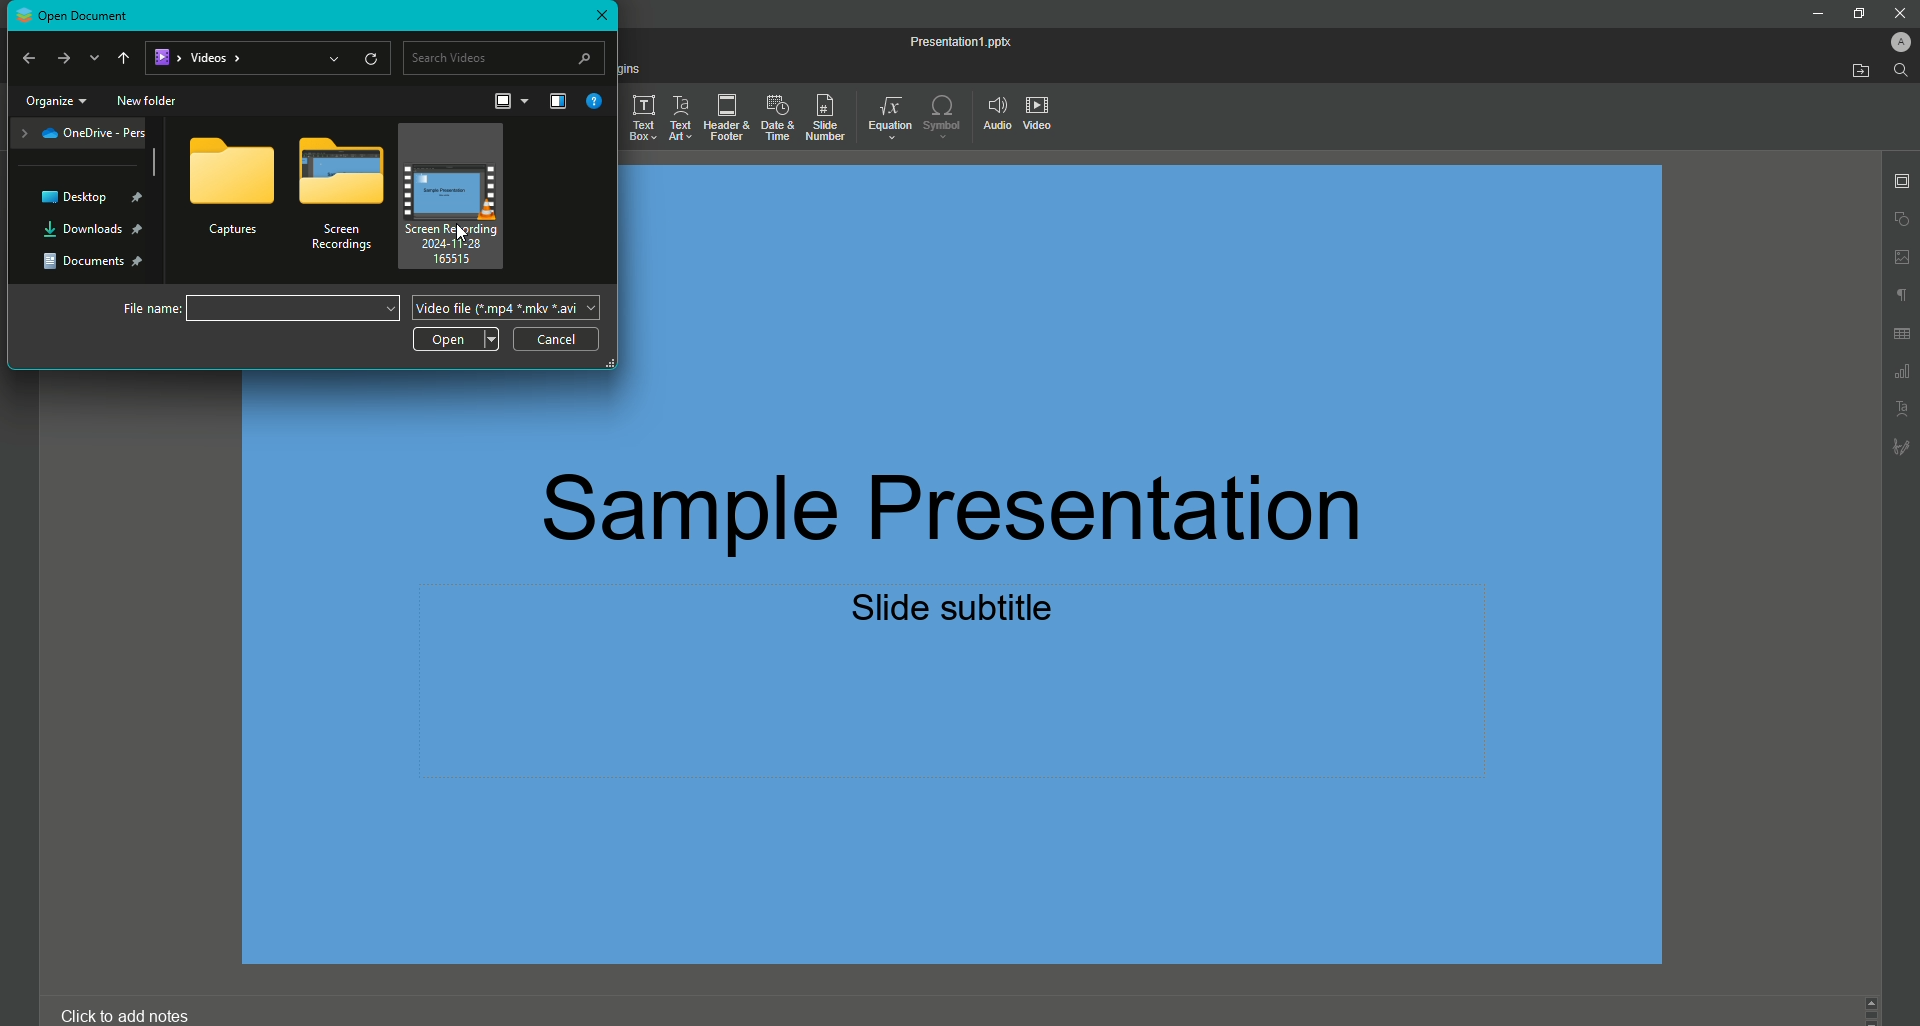 The height and width of the screenshot is (1026, 1920). I want to click on Desktop, so click(107, 197).